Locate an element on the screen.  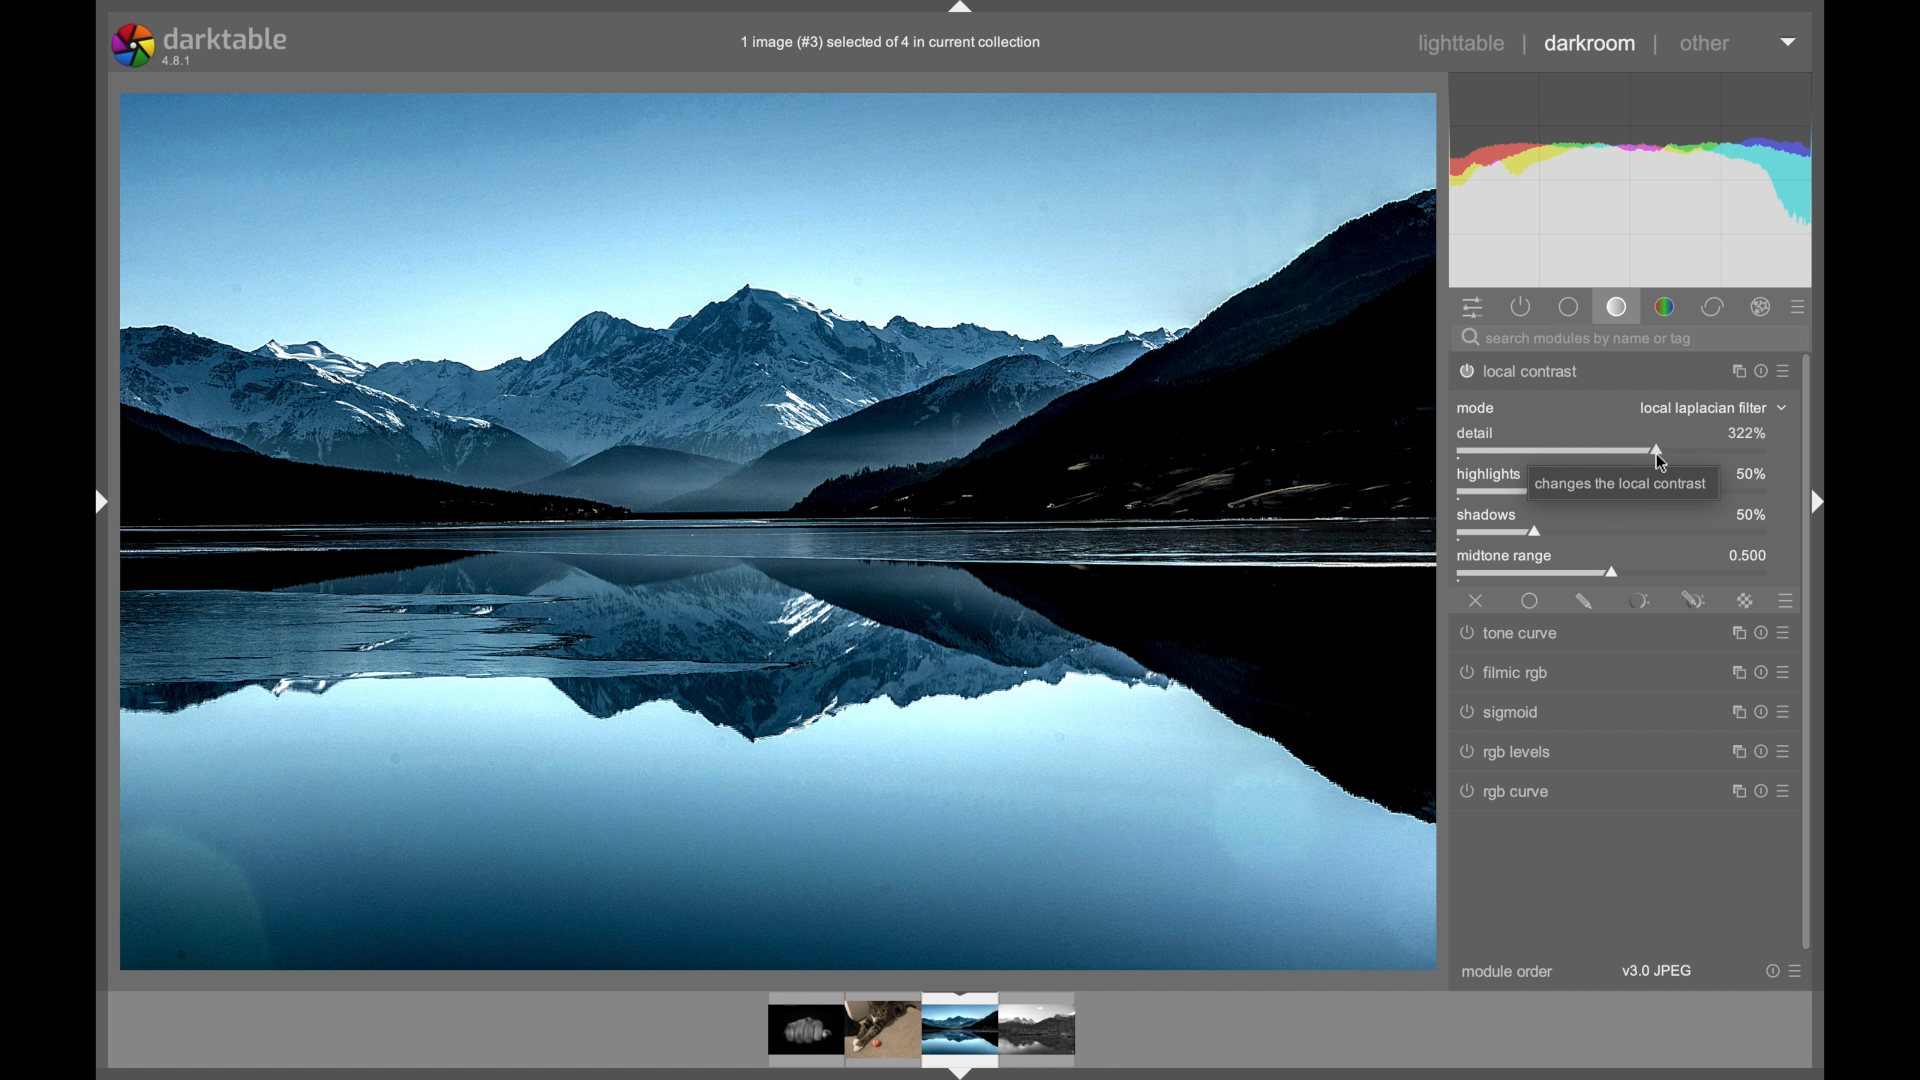
color is located at coordinates (1664, 307).